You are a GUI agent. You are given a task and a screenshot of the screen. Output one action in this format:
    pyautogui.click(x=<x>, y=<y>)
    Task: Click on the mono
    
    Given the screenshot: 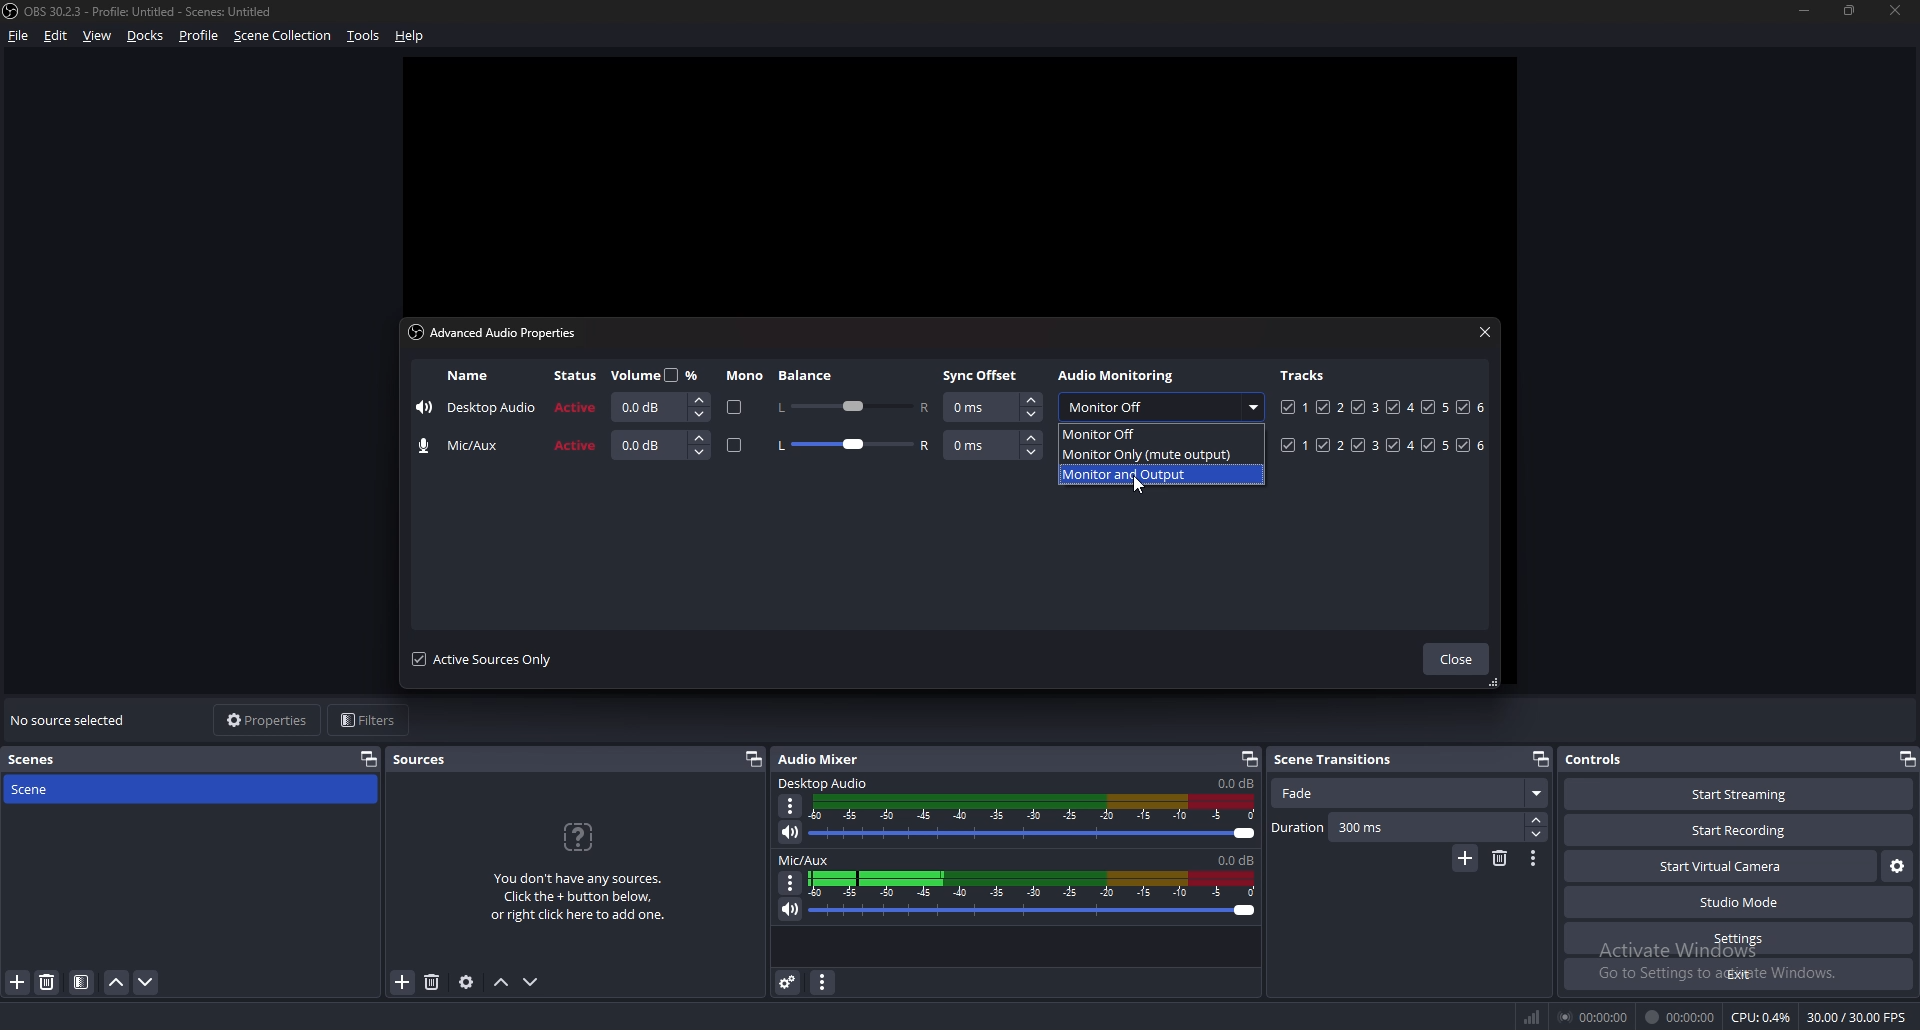 What is the action you would take?
    pyautogui.click(x=735, y=447)
    